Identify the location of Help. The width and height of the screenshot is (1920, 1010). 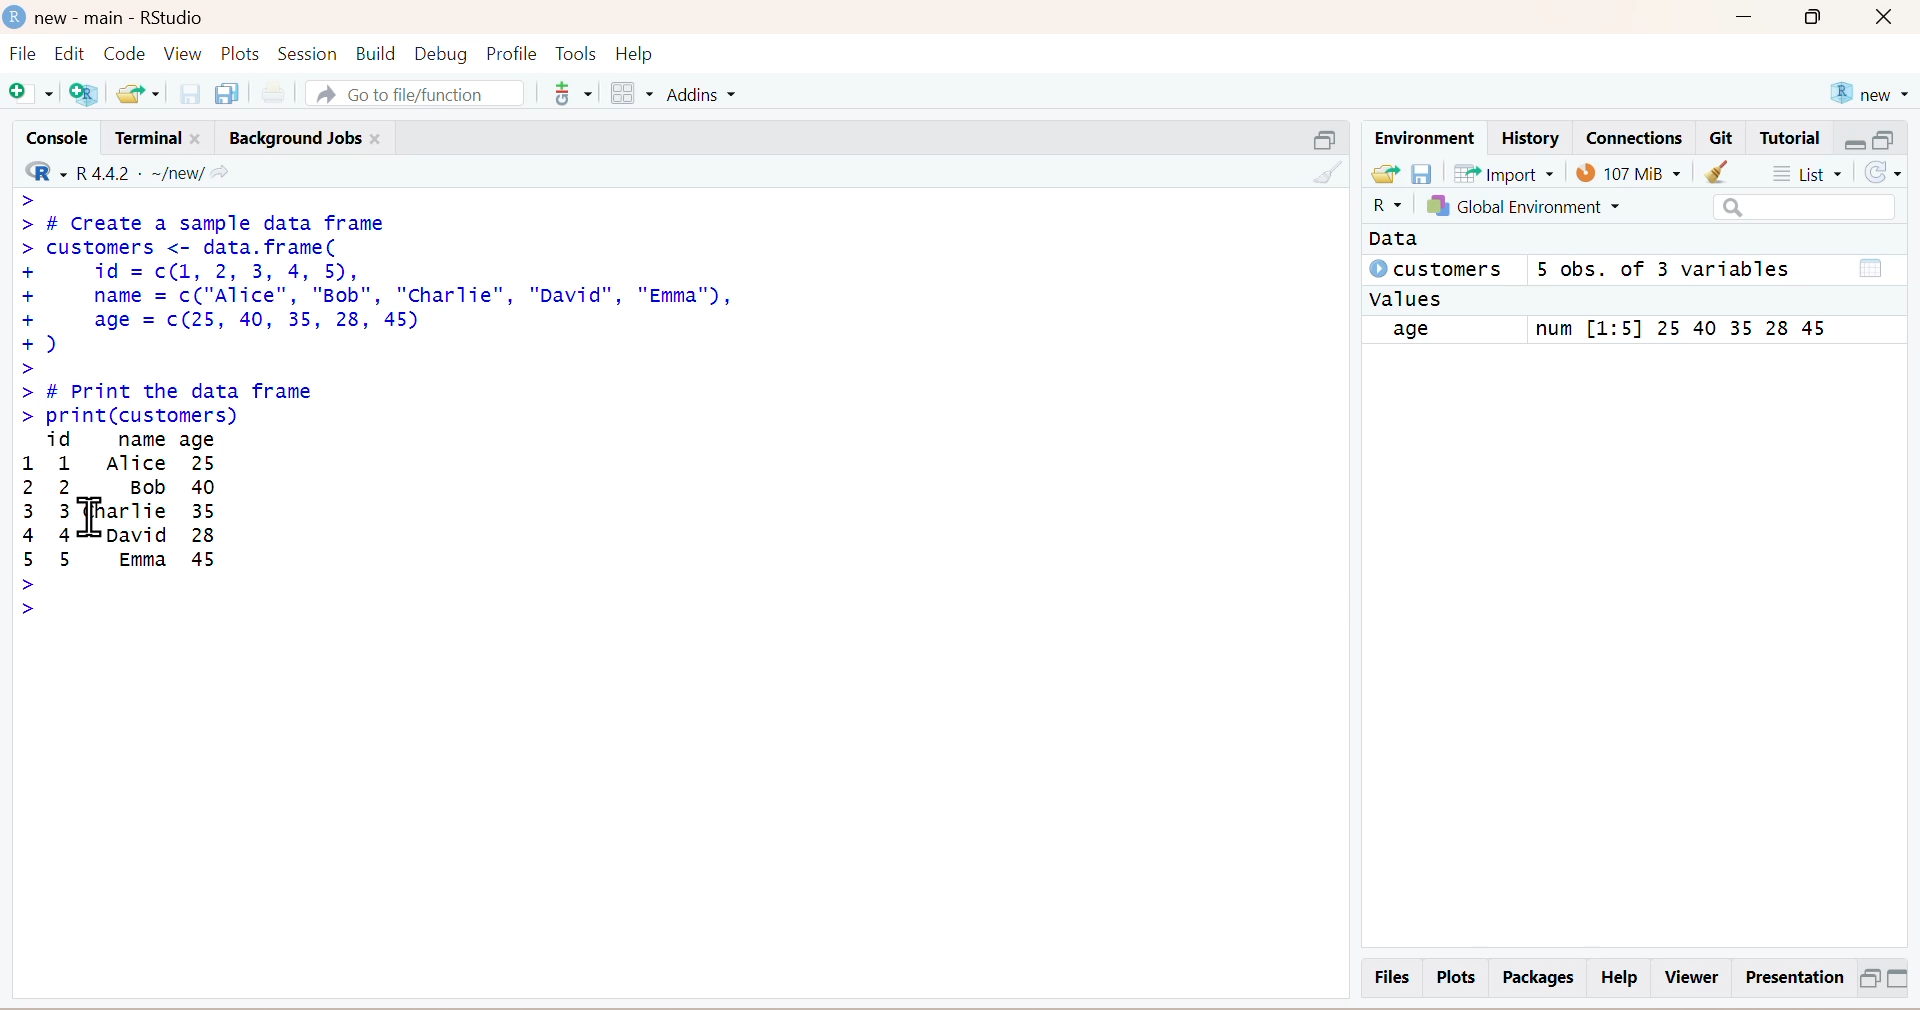
(652, 53).